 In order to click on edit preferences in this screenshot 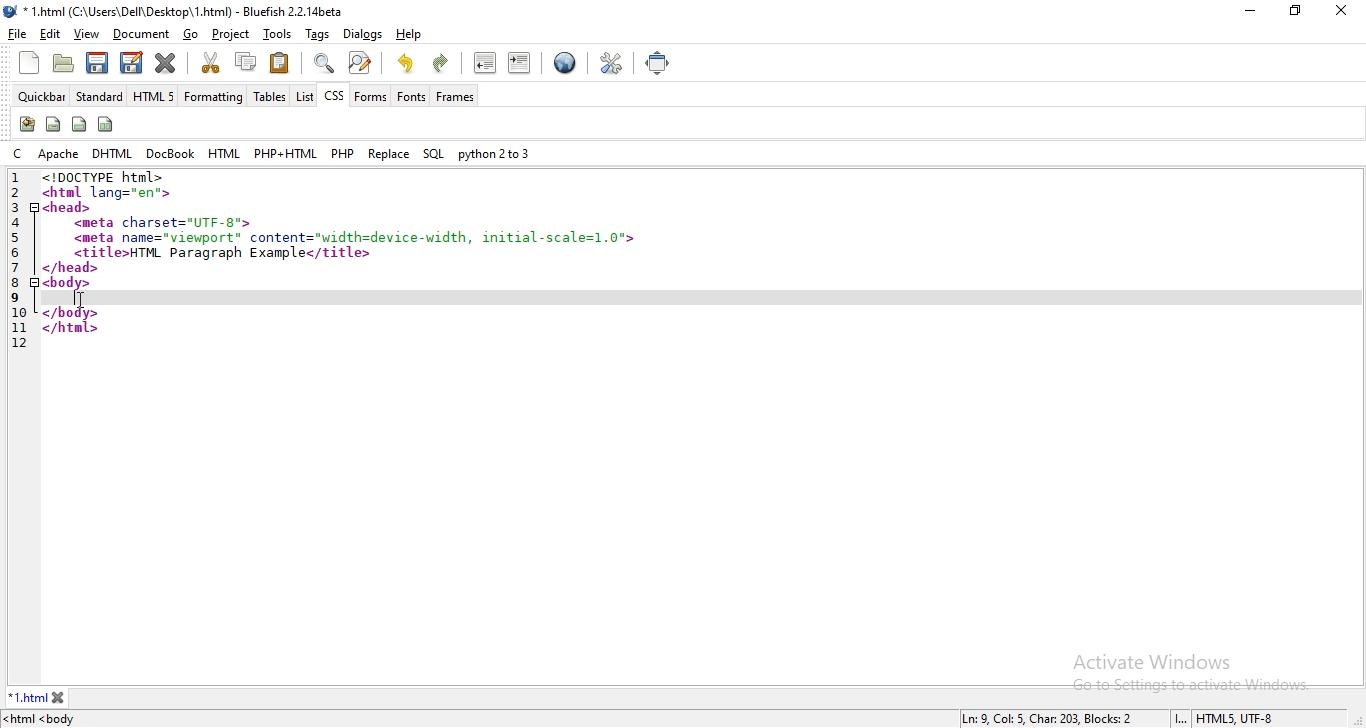, I will do `click(608, 63)`.